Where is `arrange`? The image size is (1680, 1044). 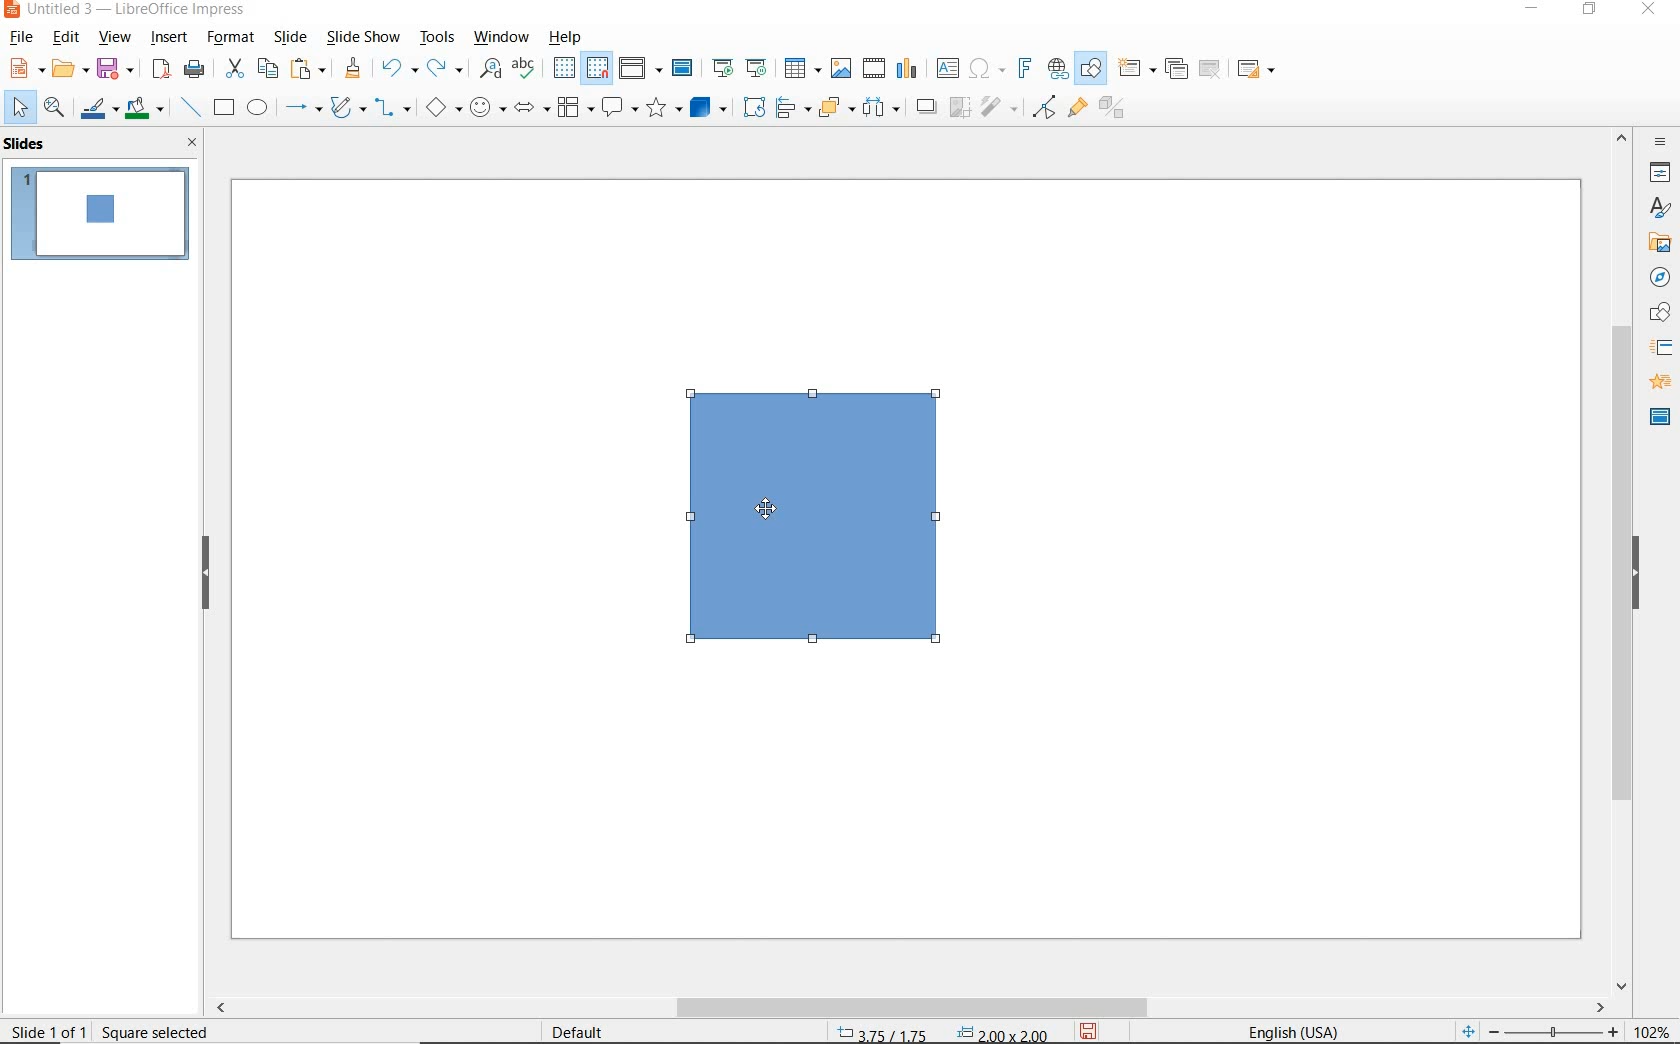 arrange is located at coordinates (836, 110).